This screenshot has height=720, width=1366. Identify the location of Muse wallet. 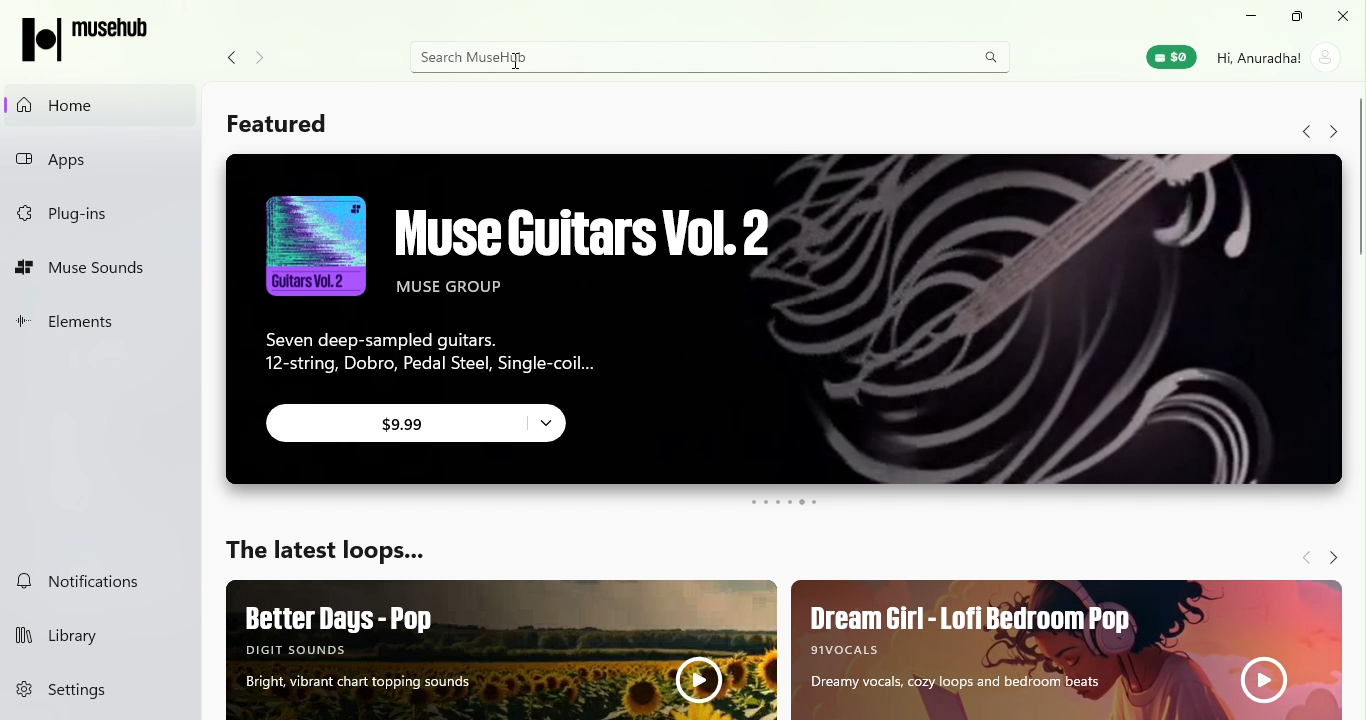
(1173, 59).